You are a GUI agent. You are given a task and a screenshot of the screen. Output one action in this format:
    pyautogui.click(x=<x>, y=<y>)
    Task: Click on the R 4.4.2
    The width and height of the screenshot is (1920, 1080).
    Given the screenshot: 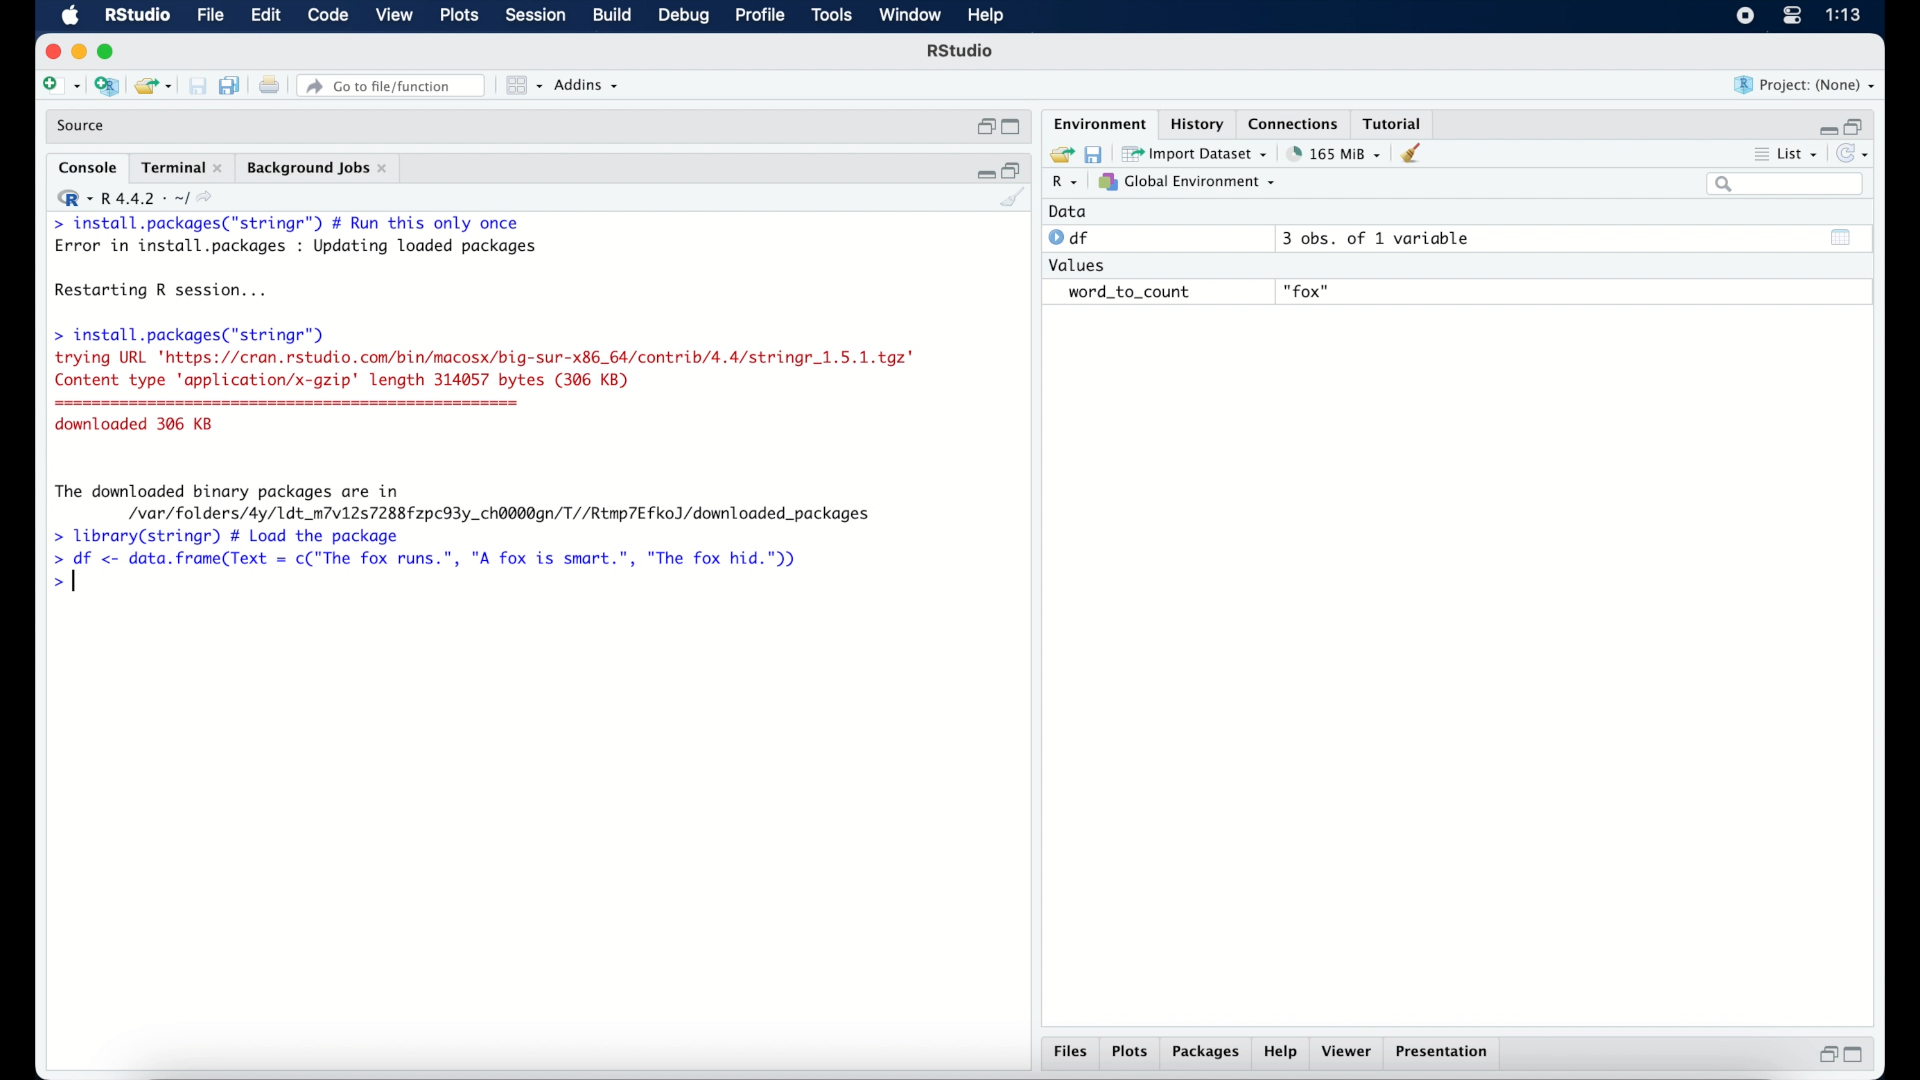 What is the action you would take?
    pyautogui.click(x=134, y=198)
    